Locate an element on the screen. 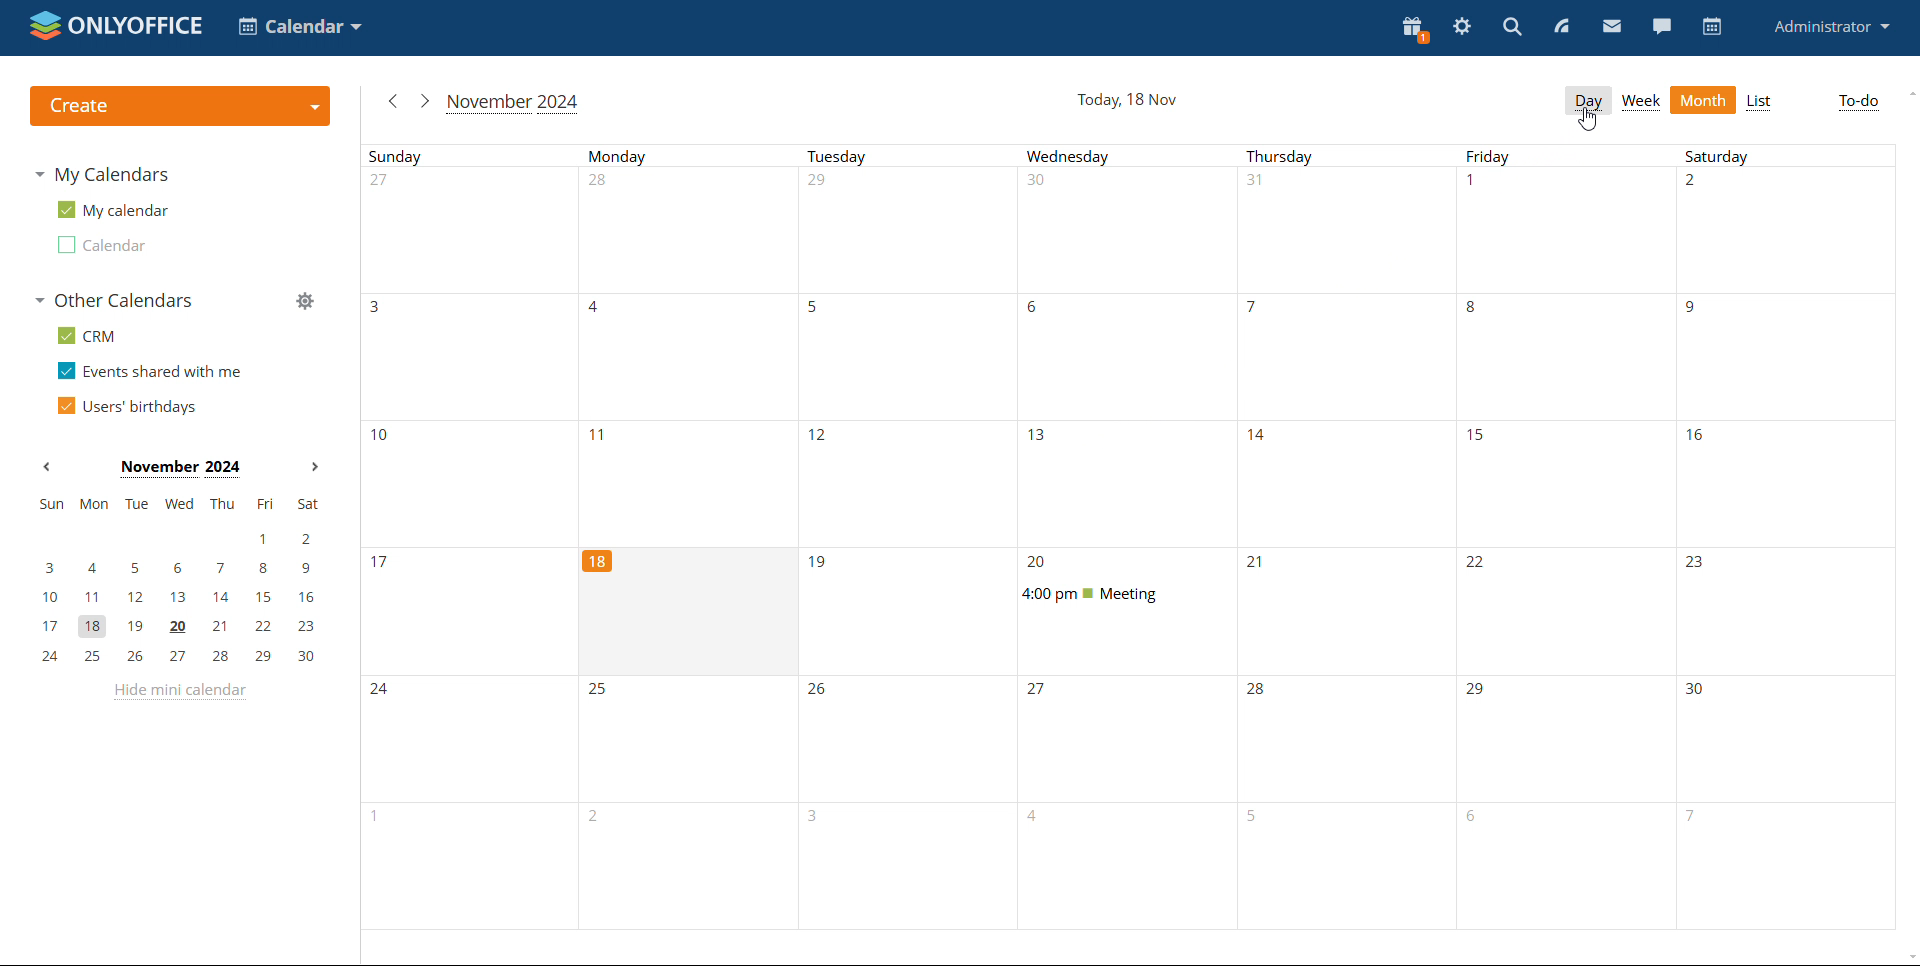 This screenshot has width=1920, height=966. chat is located at coordinates (1663, 26).